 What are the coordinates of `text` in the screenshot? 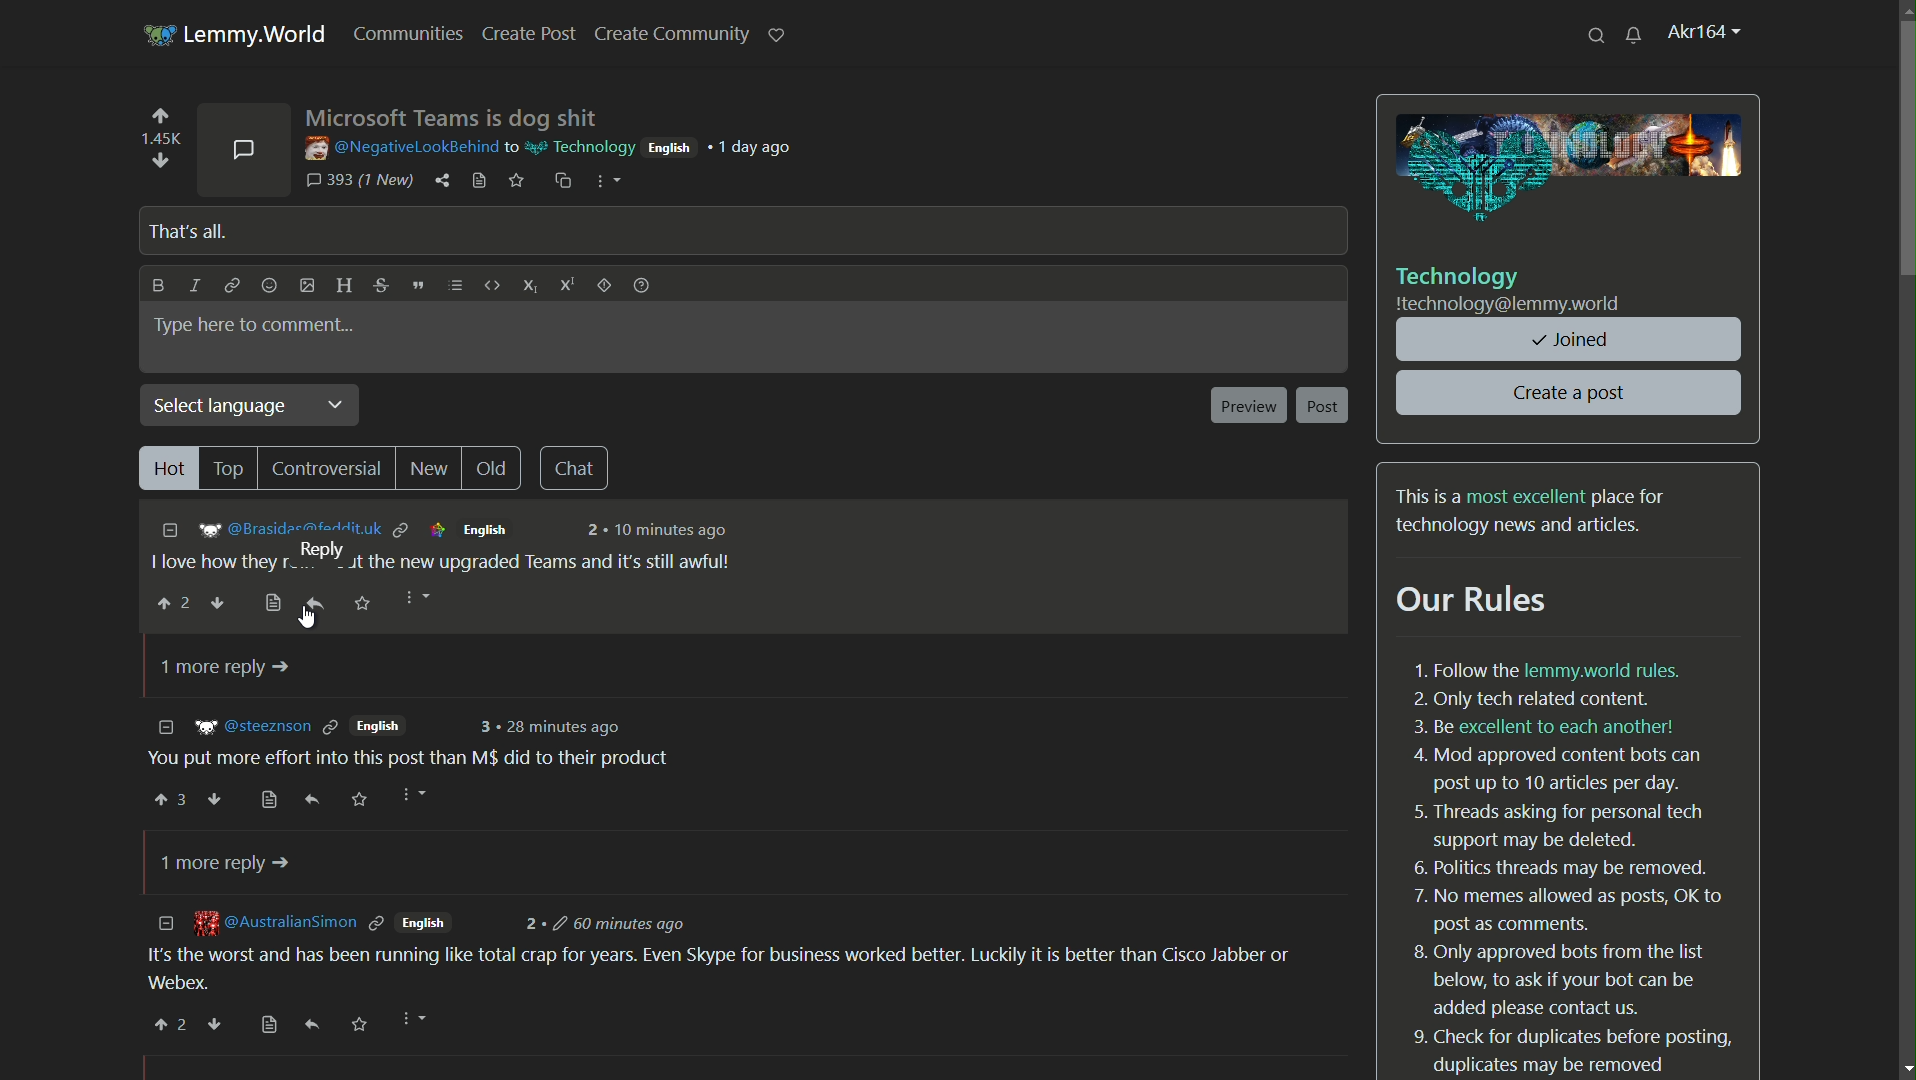 It's located at (1535, 511).